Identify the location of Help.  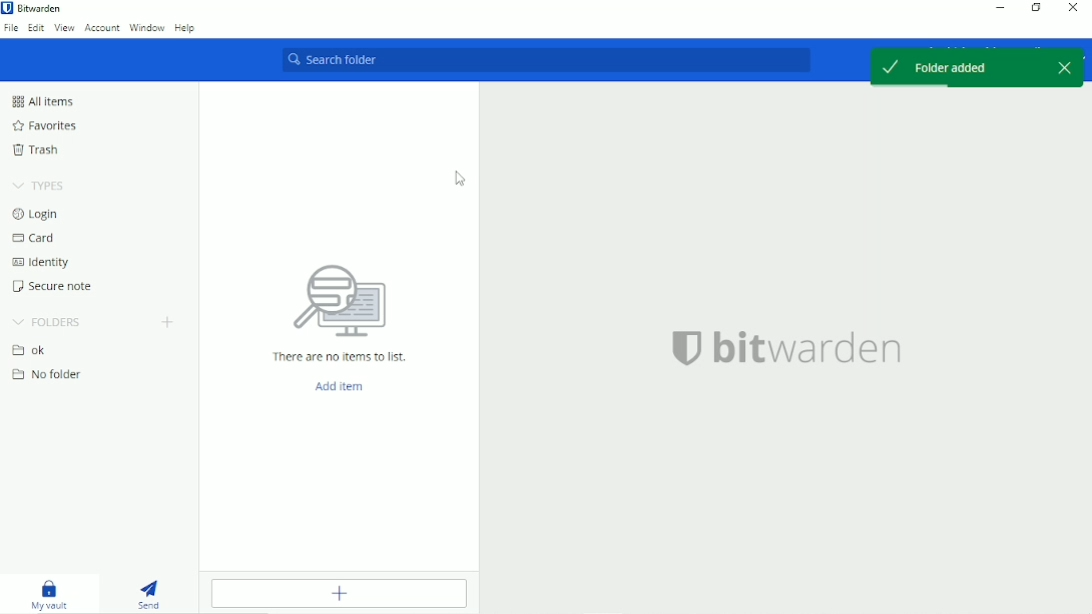
(186, 29).